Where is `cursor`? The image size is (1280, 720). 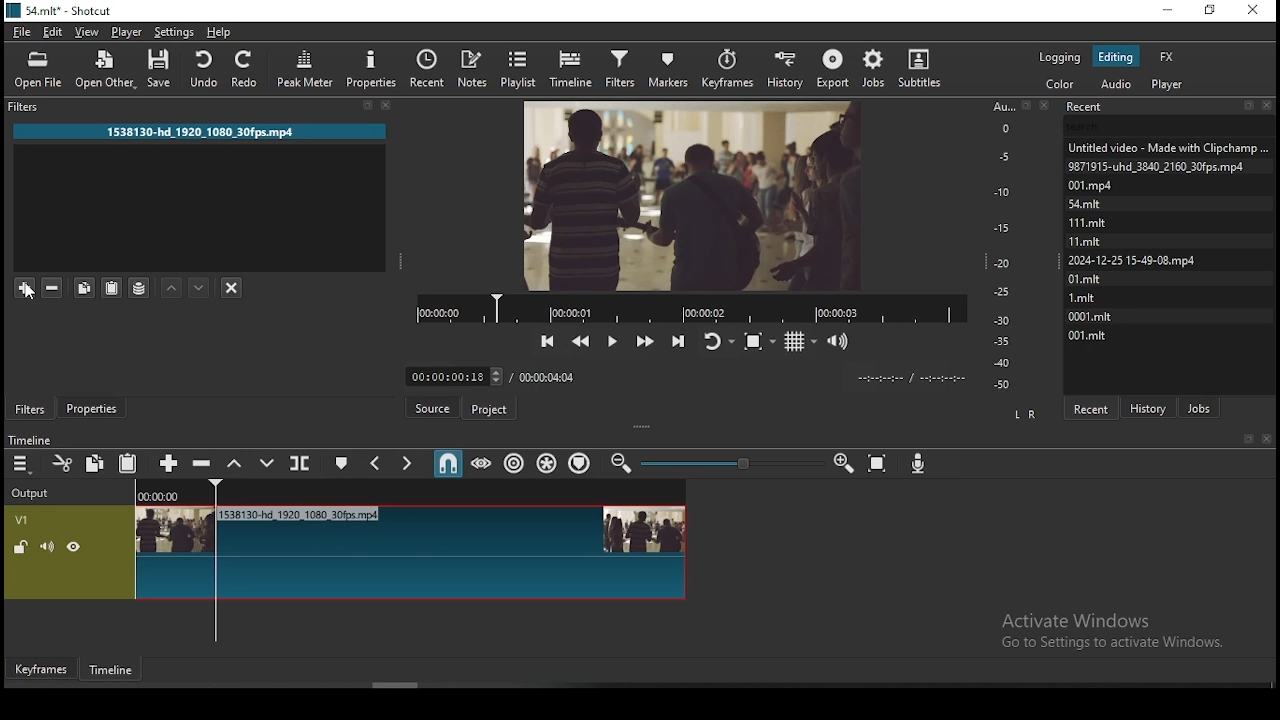 cursor is located at coordinates (30, 295).